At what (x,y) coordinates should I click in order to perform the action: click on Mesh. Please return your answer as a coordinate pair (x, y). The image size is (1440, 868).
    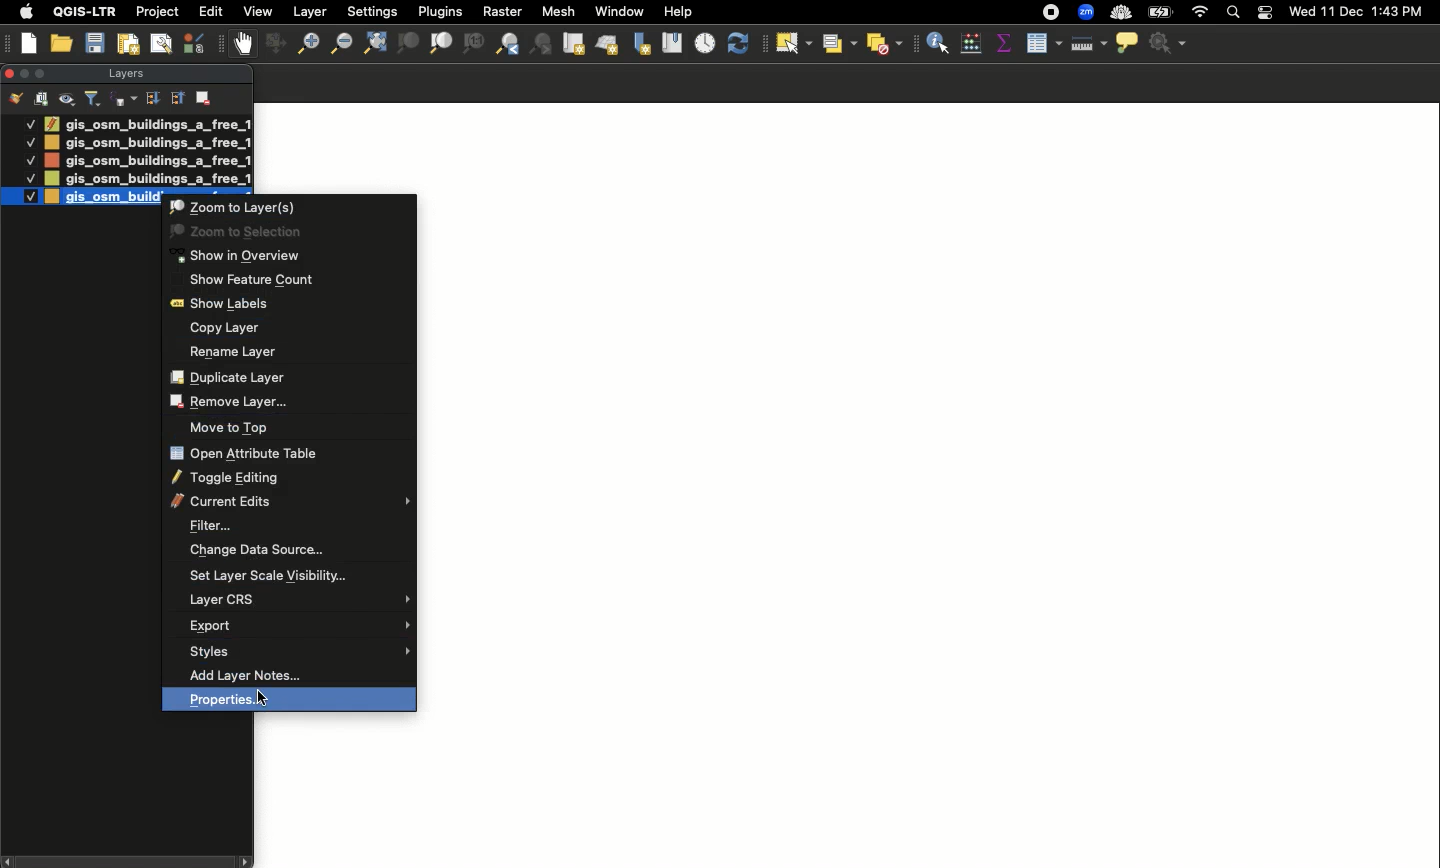
    Looking at the image, I should click on (557, 11).